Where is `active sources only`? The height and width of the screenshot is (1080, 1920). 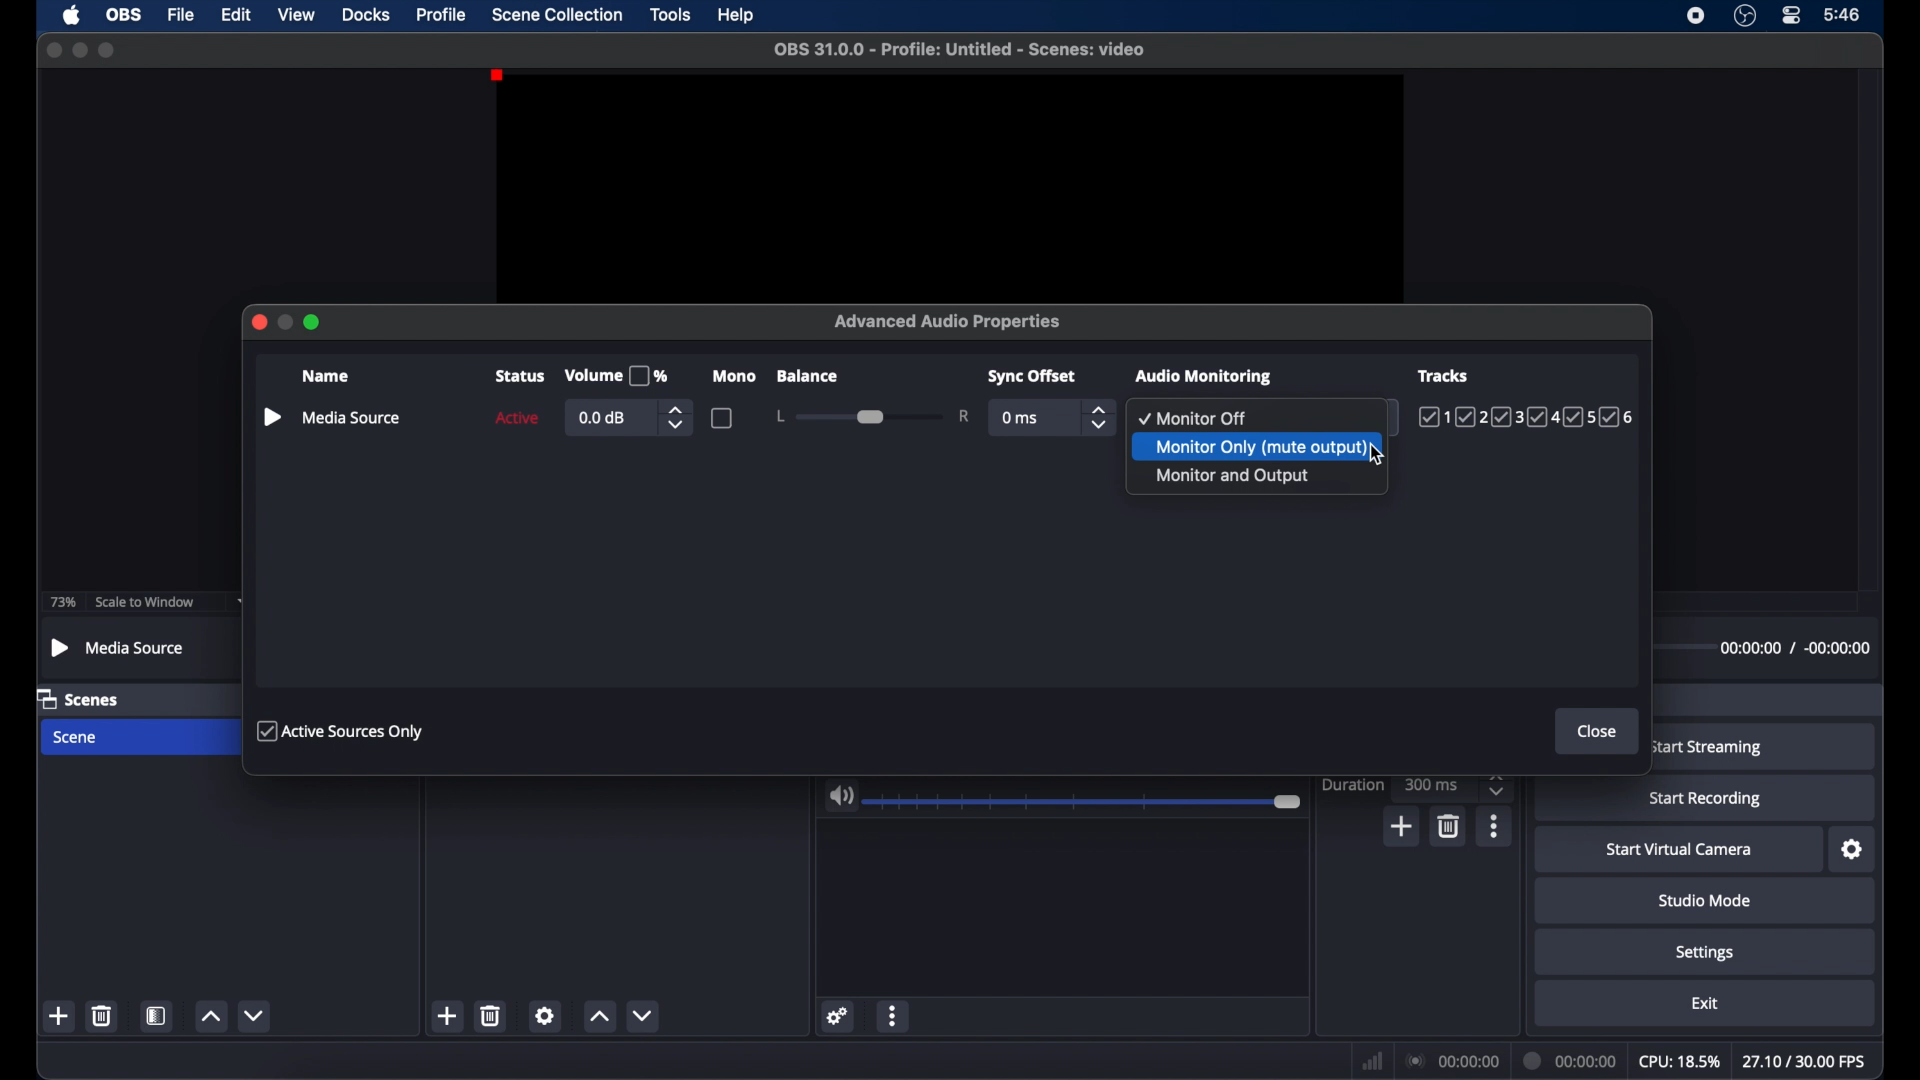 active sources only is located at coordinates (341, 730).